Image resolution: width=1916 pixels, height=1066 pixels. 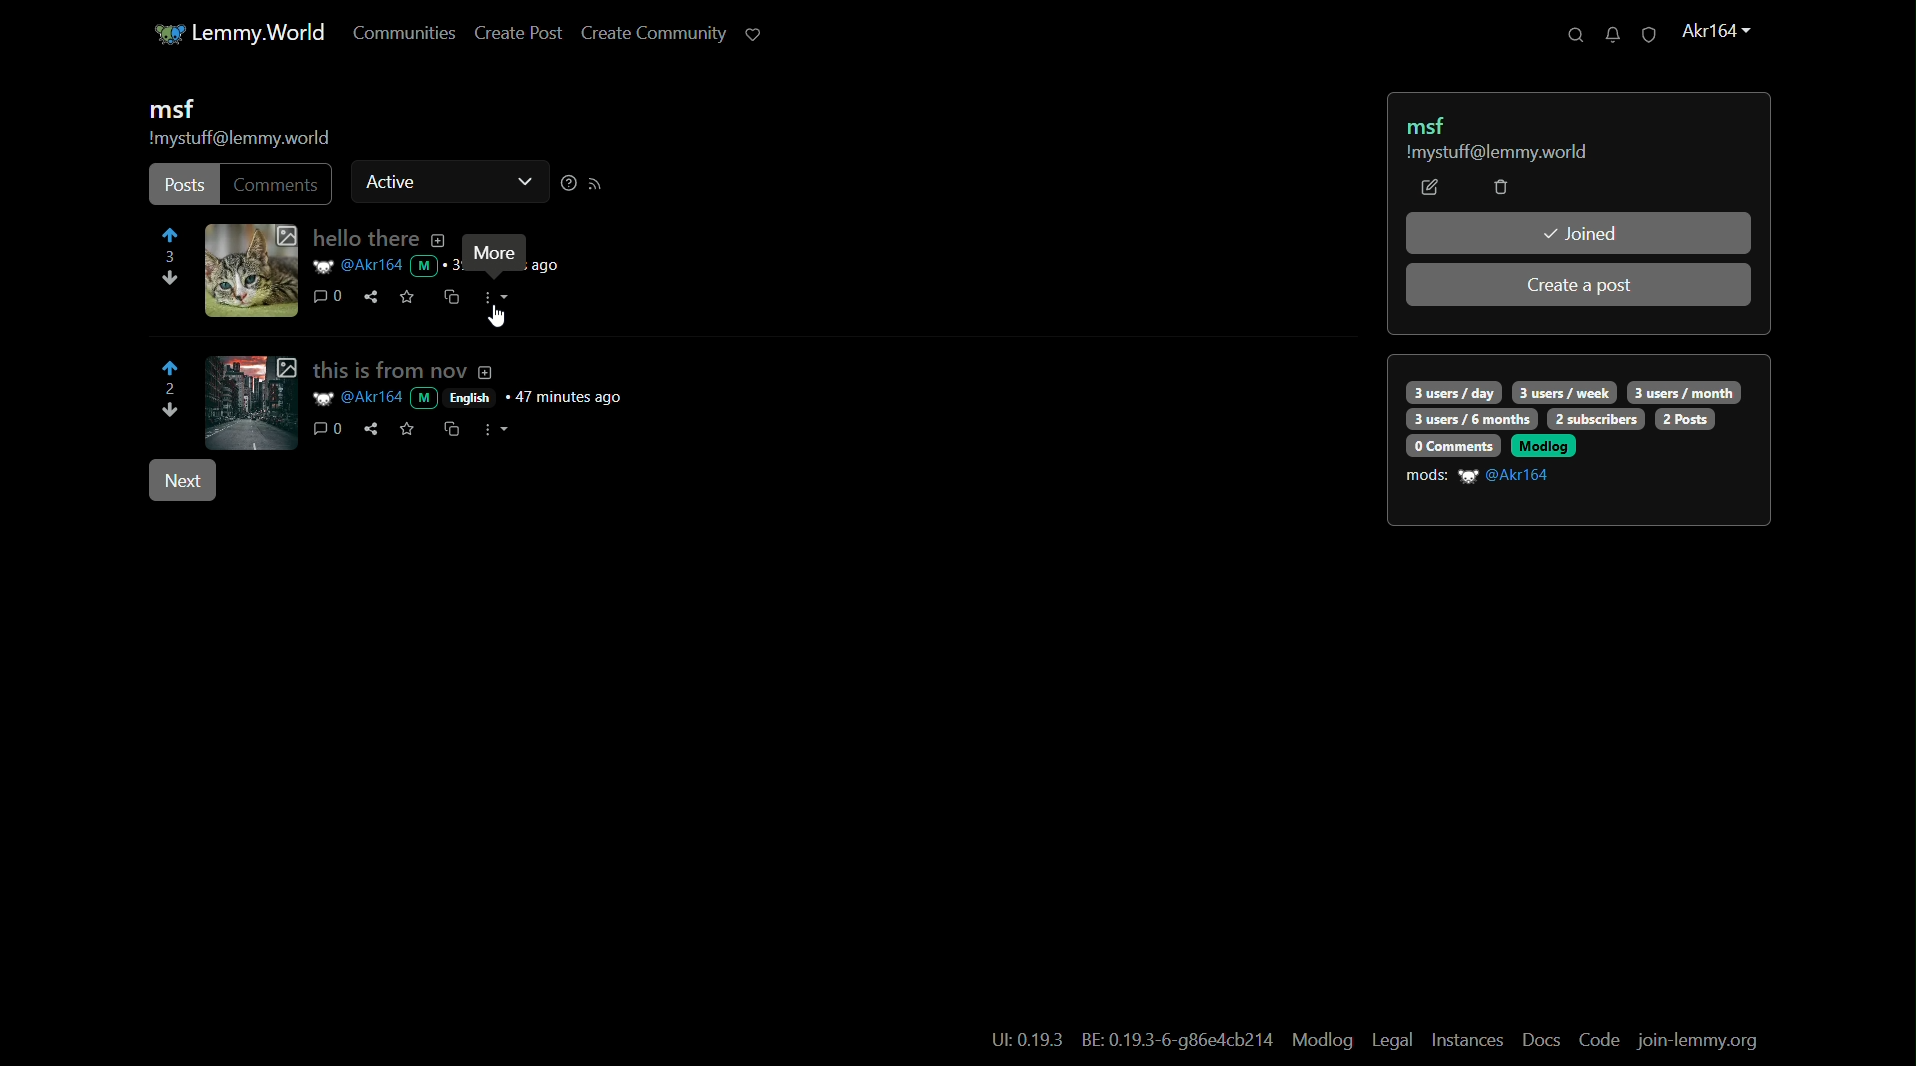 I want to click on post title, so click(x=375, y=239).